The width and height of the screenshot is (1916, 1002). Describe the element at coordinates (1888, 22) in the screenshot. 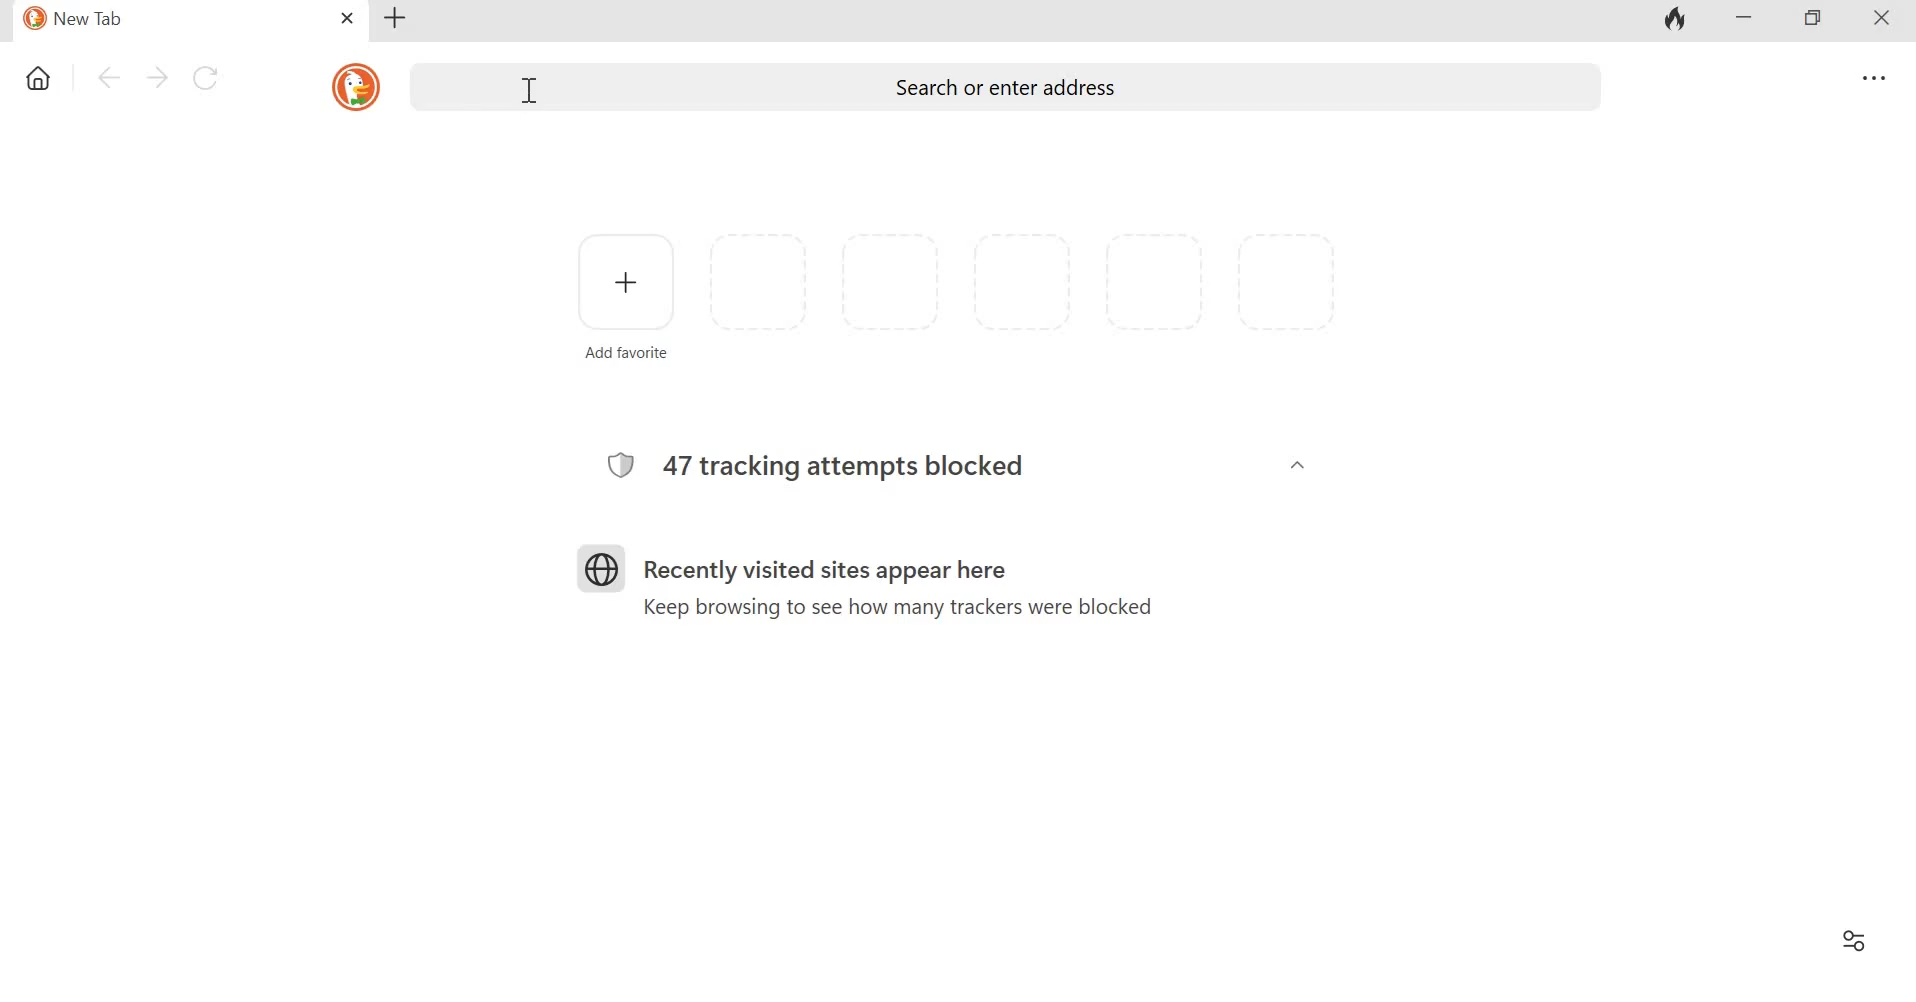

I see `close` at that location.